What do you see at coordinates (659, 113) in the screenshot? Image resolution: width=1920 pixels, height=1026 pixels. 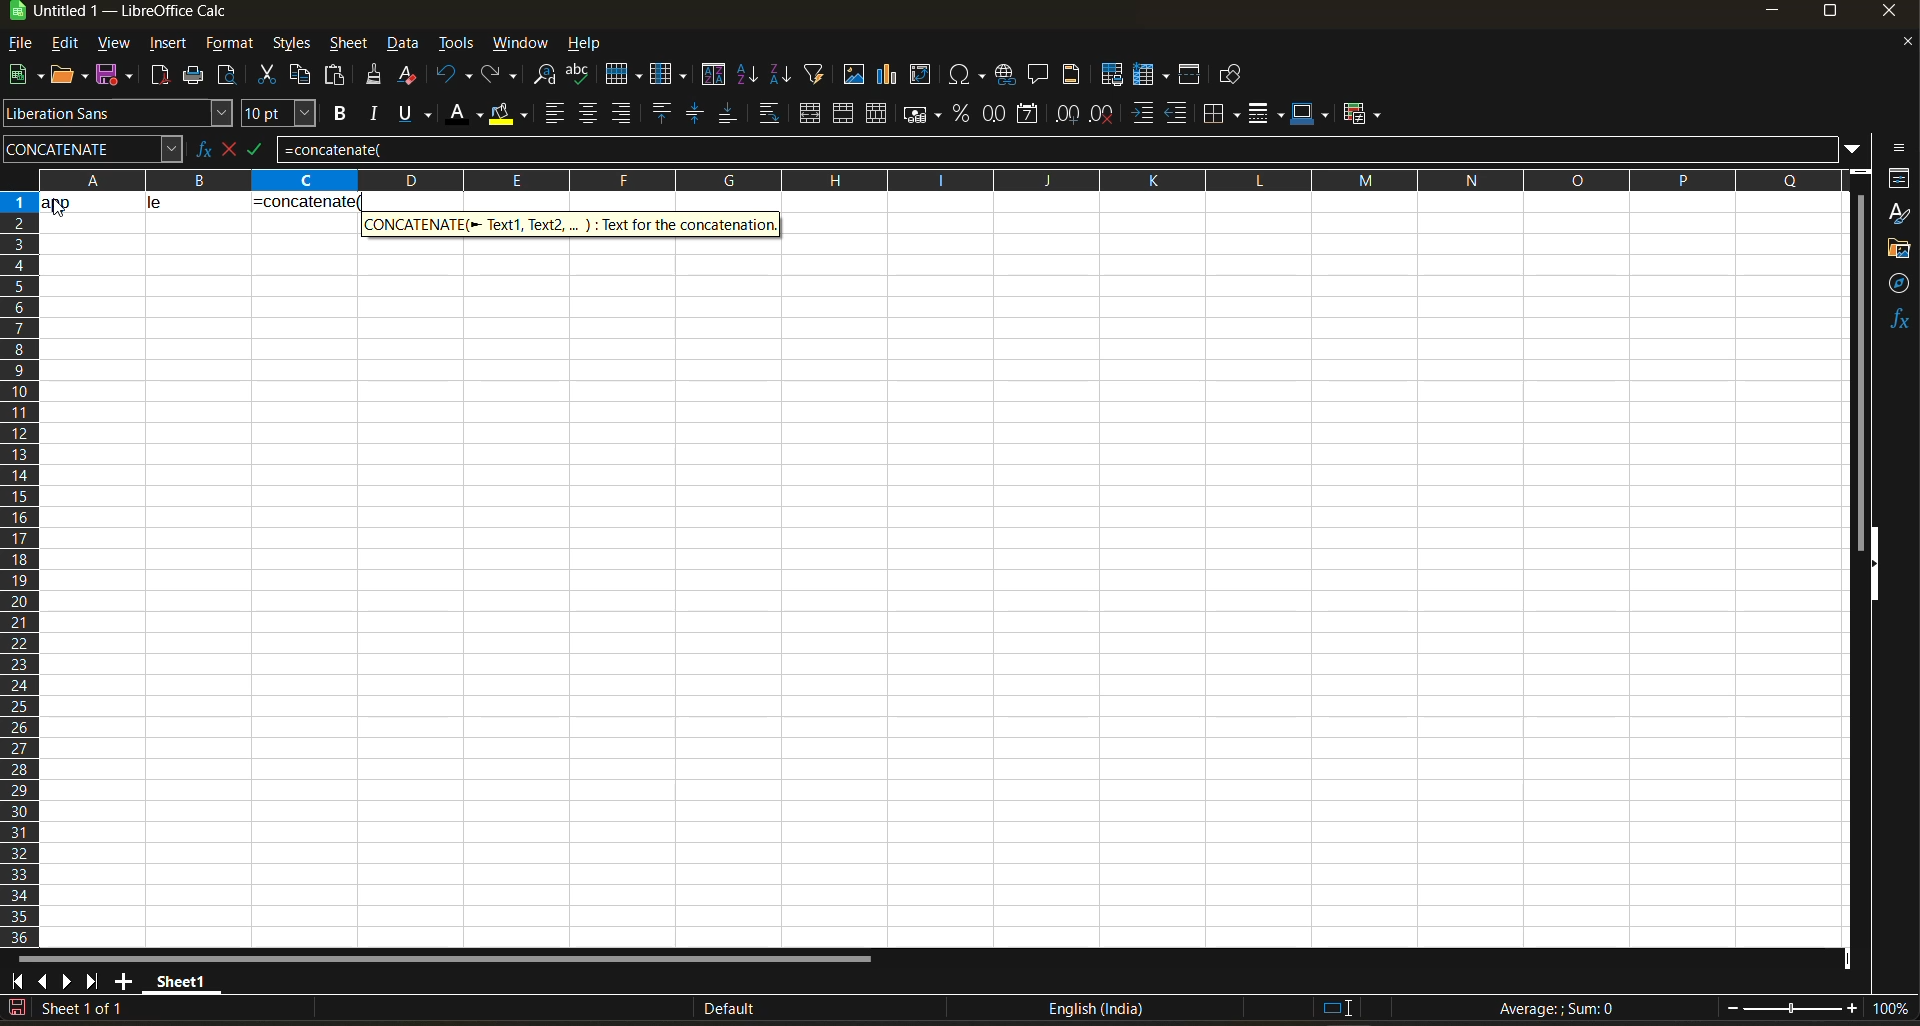 I see `align top` at bounding box center [659, 113].